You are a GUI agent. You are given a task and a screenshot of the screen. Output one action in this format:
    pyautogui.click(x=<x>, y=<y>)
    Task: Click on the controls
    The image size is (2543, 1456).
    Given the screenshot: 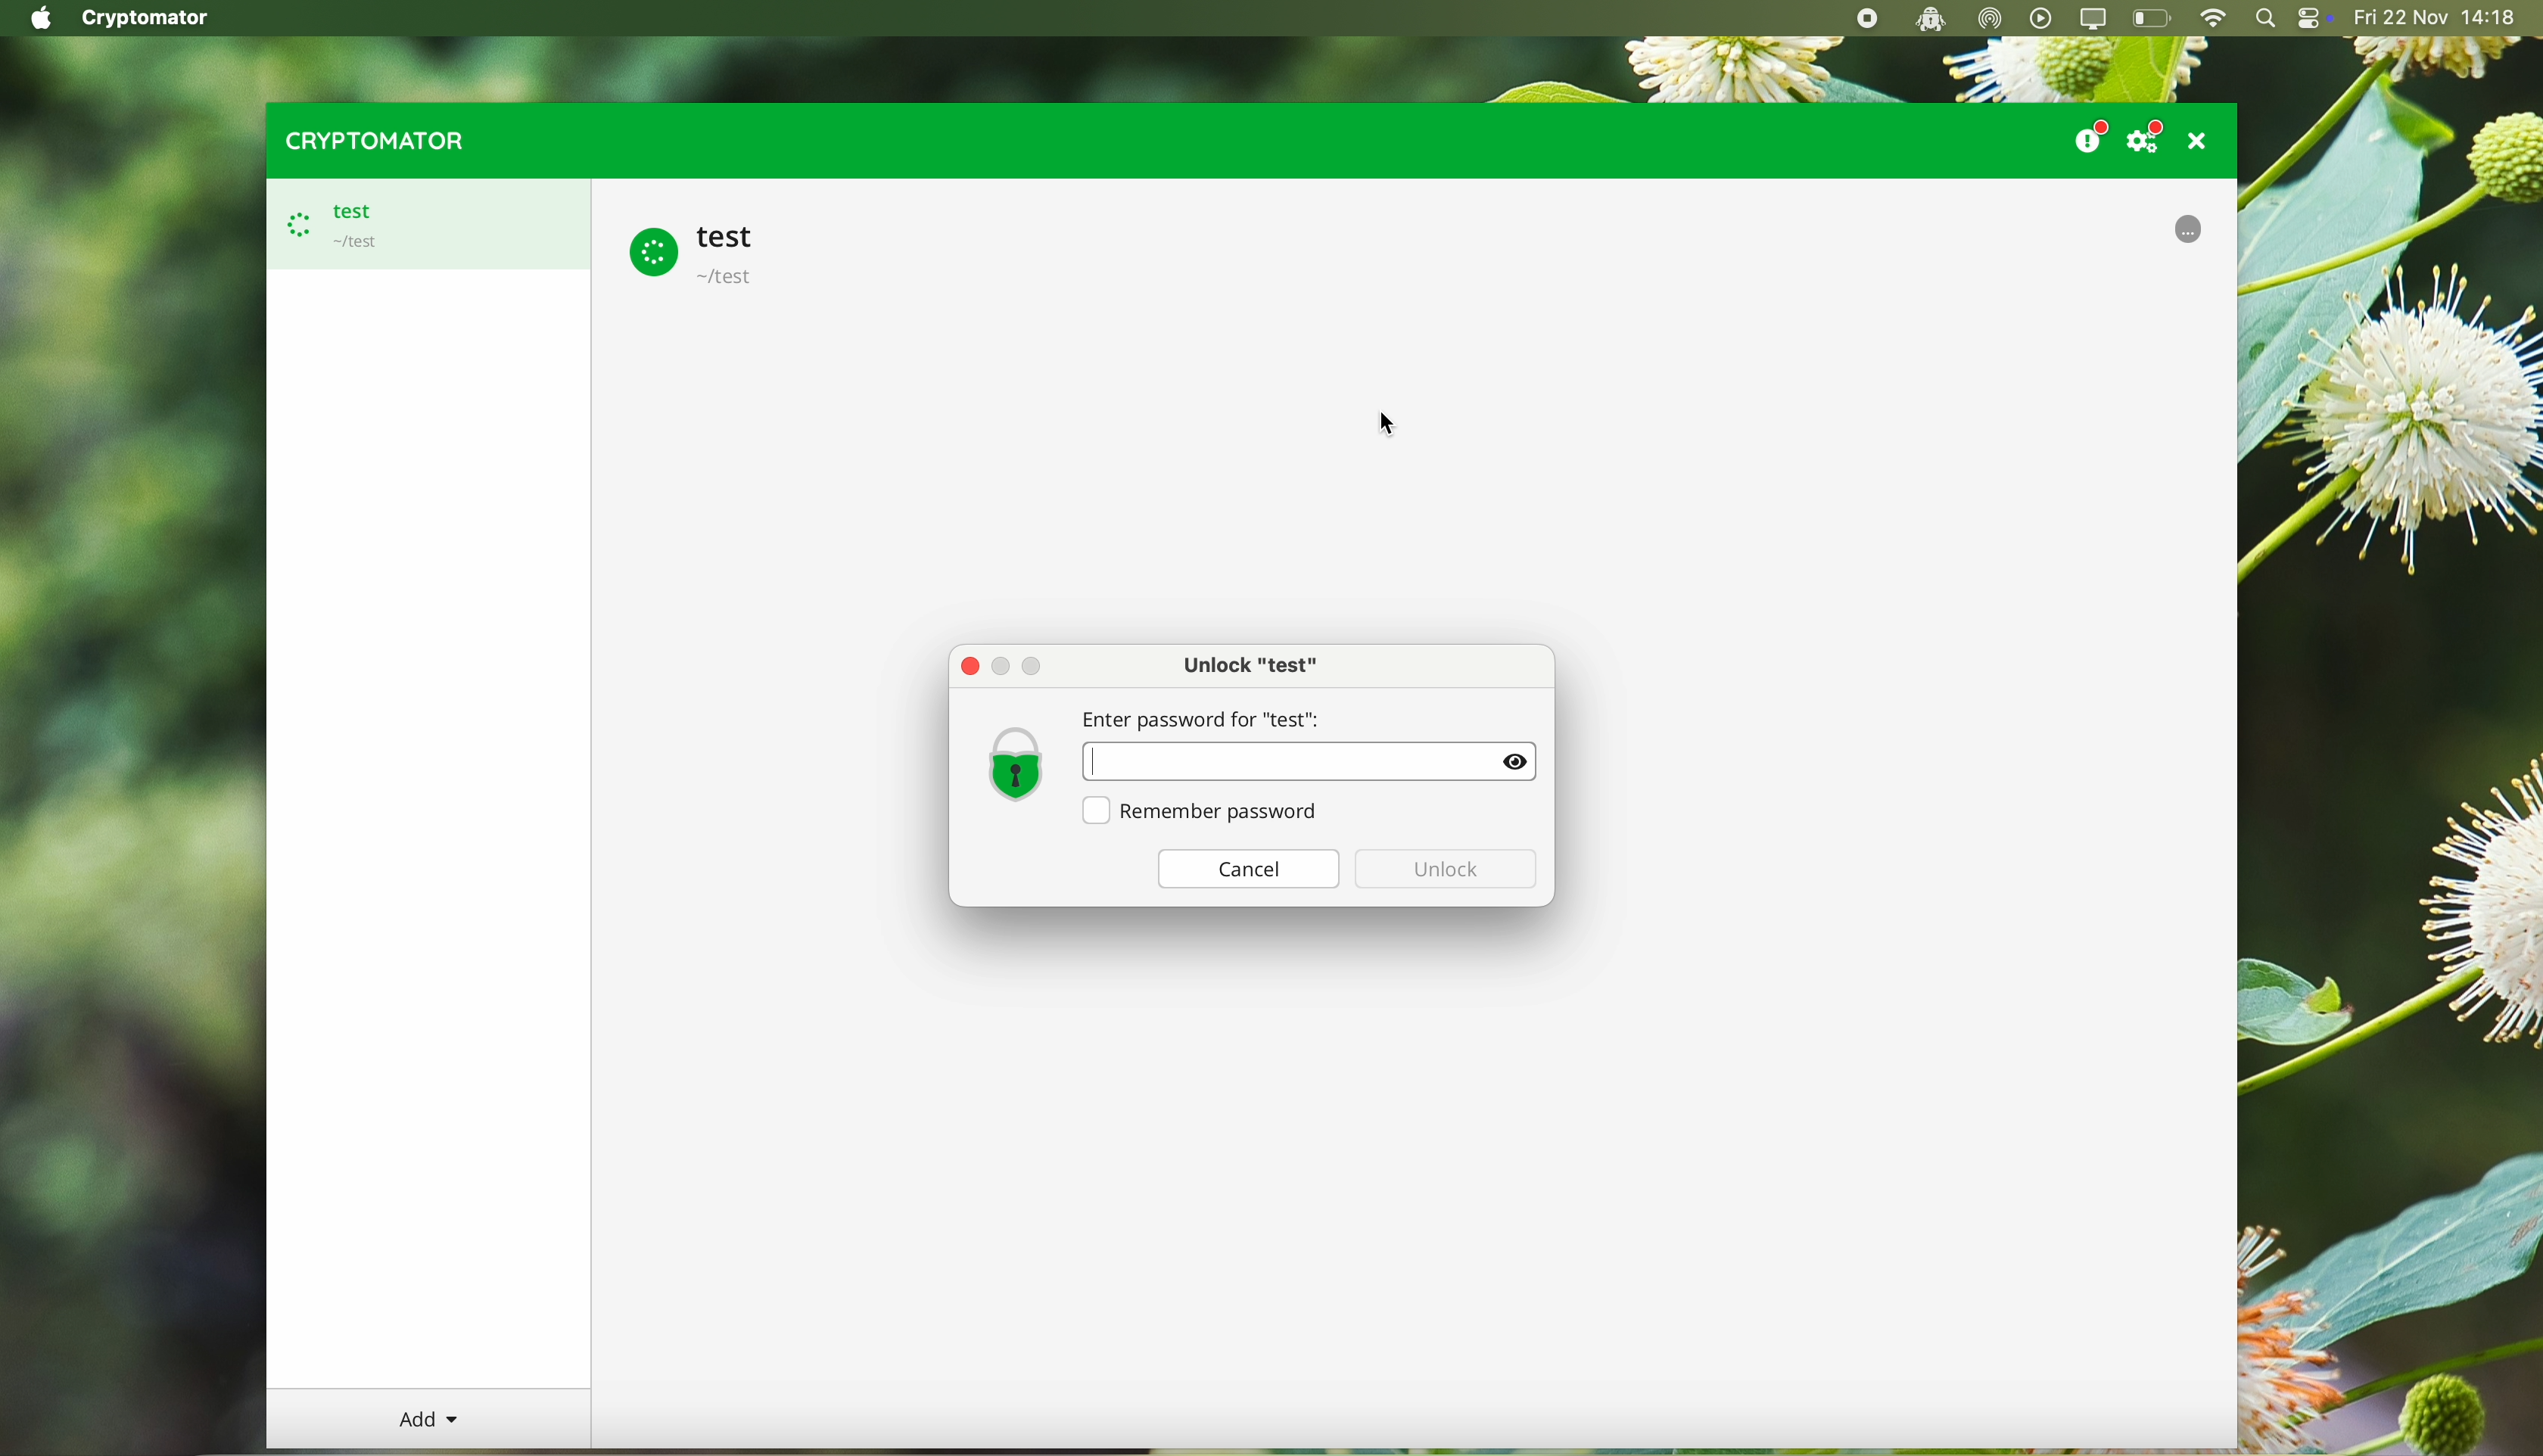 What is the action you would take?
    pyautogui.click(x=2314, y=20)
    